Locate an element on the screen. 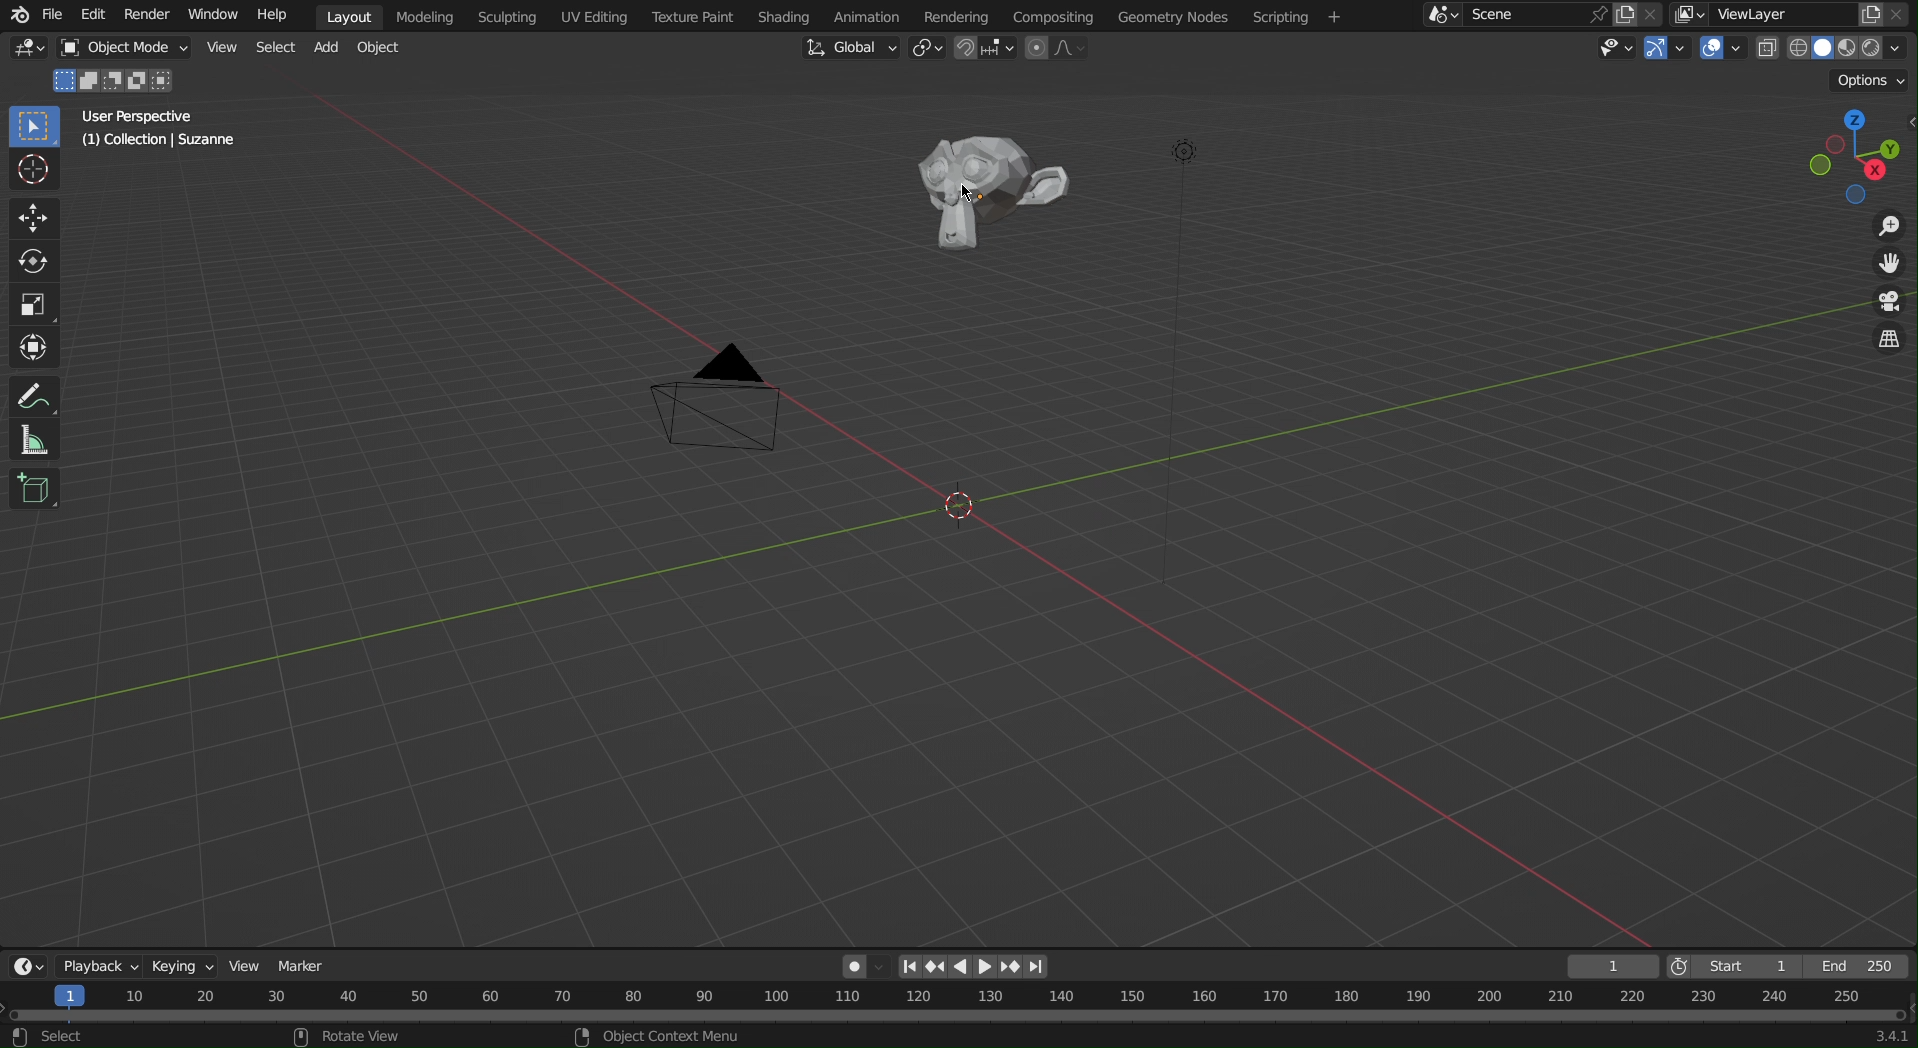  Transform is located at coordinates (31, 348).